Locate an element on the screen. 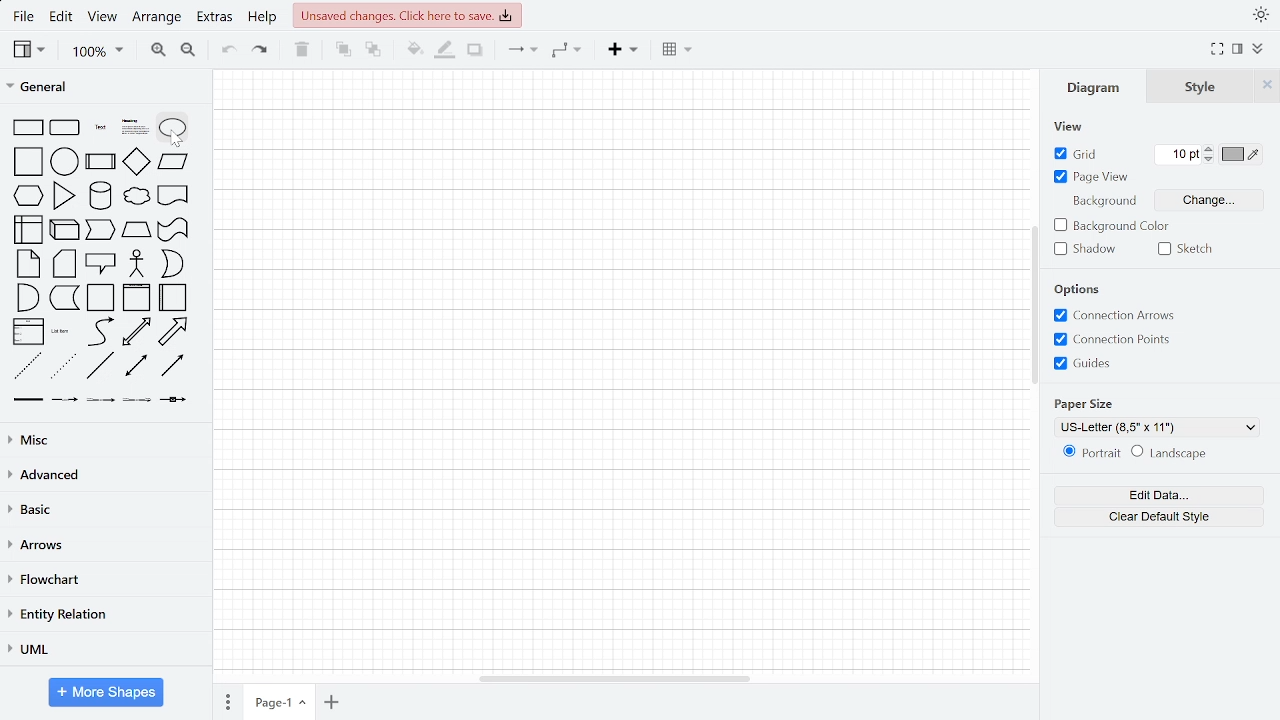  edit is located at coordinates (62, 19).